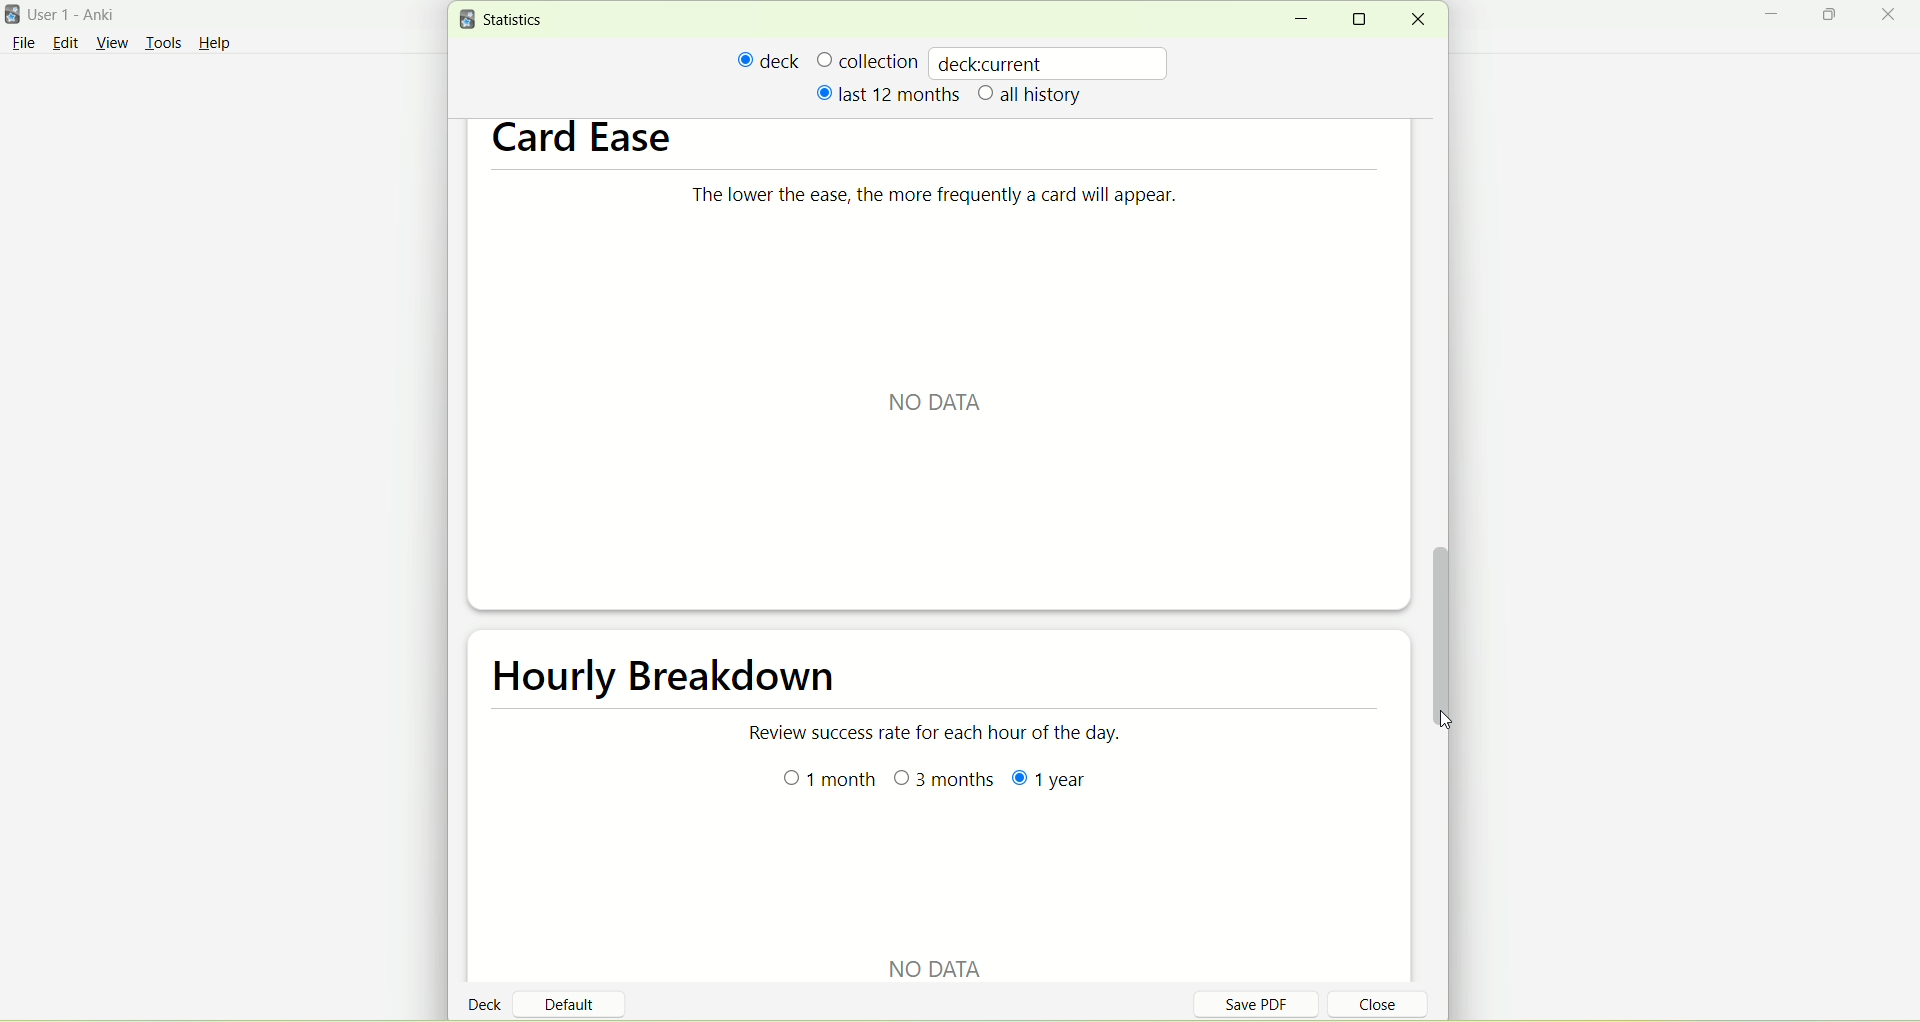 This screenshot has height=1022, width=1920. What do you see at coordinates (1366, 19) in the screenshot?
I see `maximize` at bounding box center [1366, 19].